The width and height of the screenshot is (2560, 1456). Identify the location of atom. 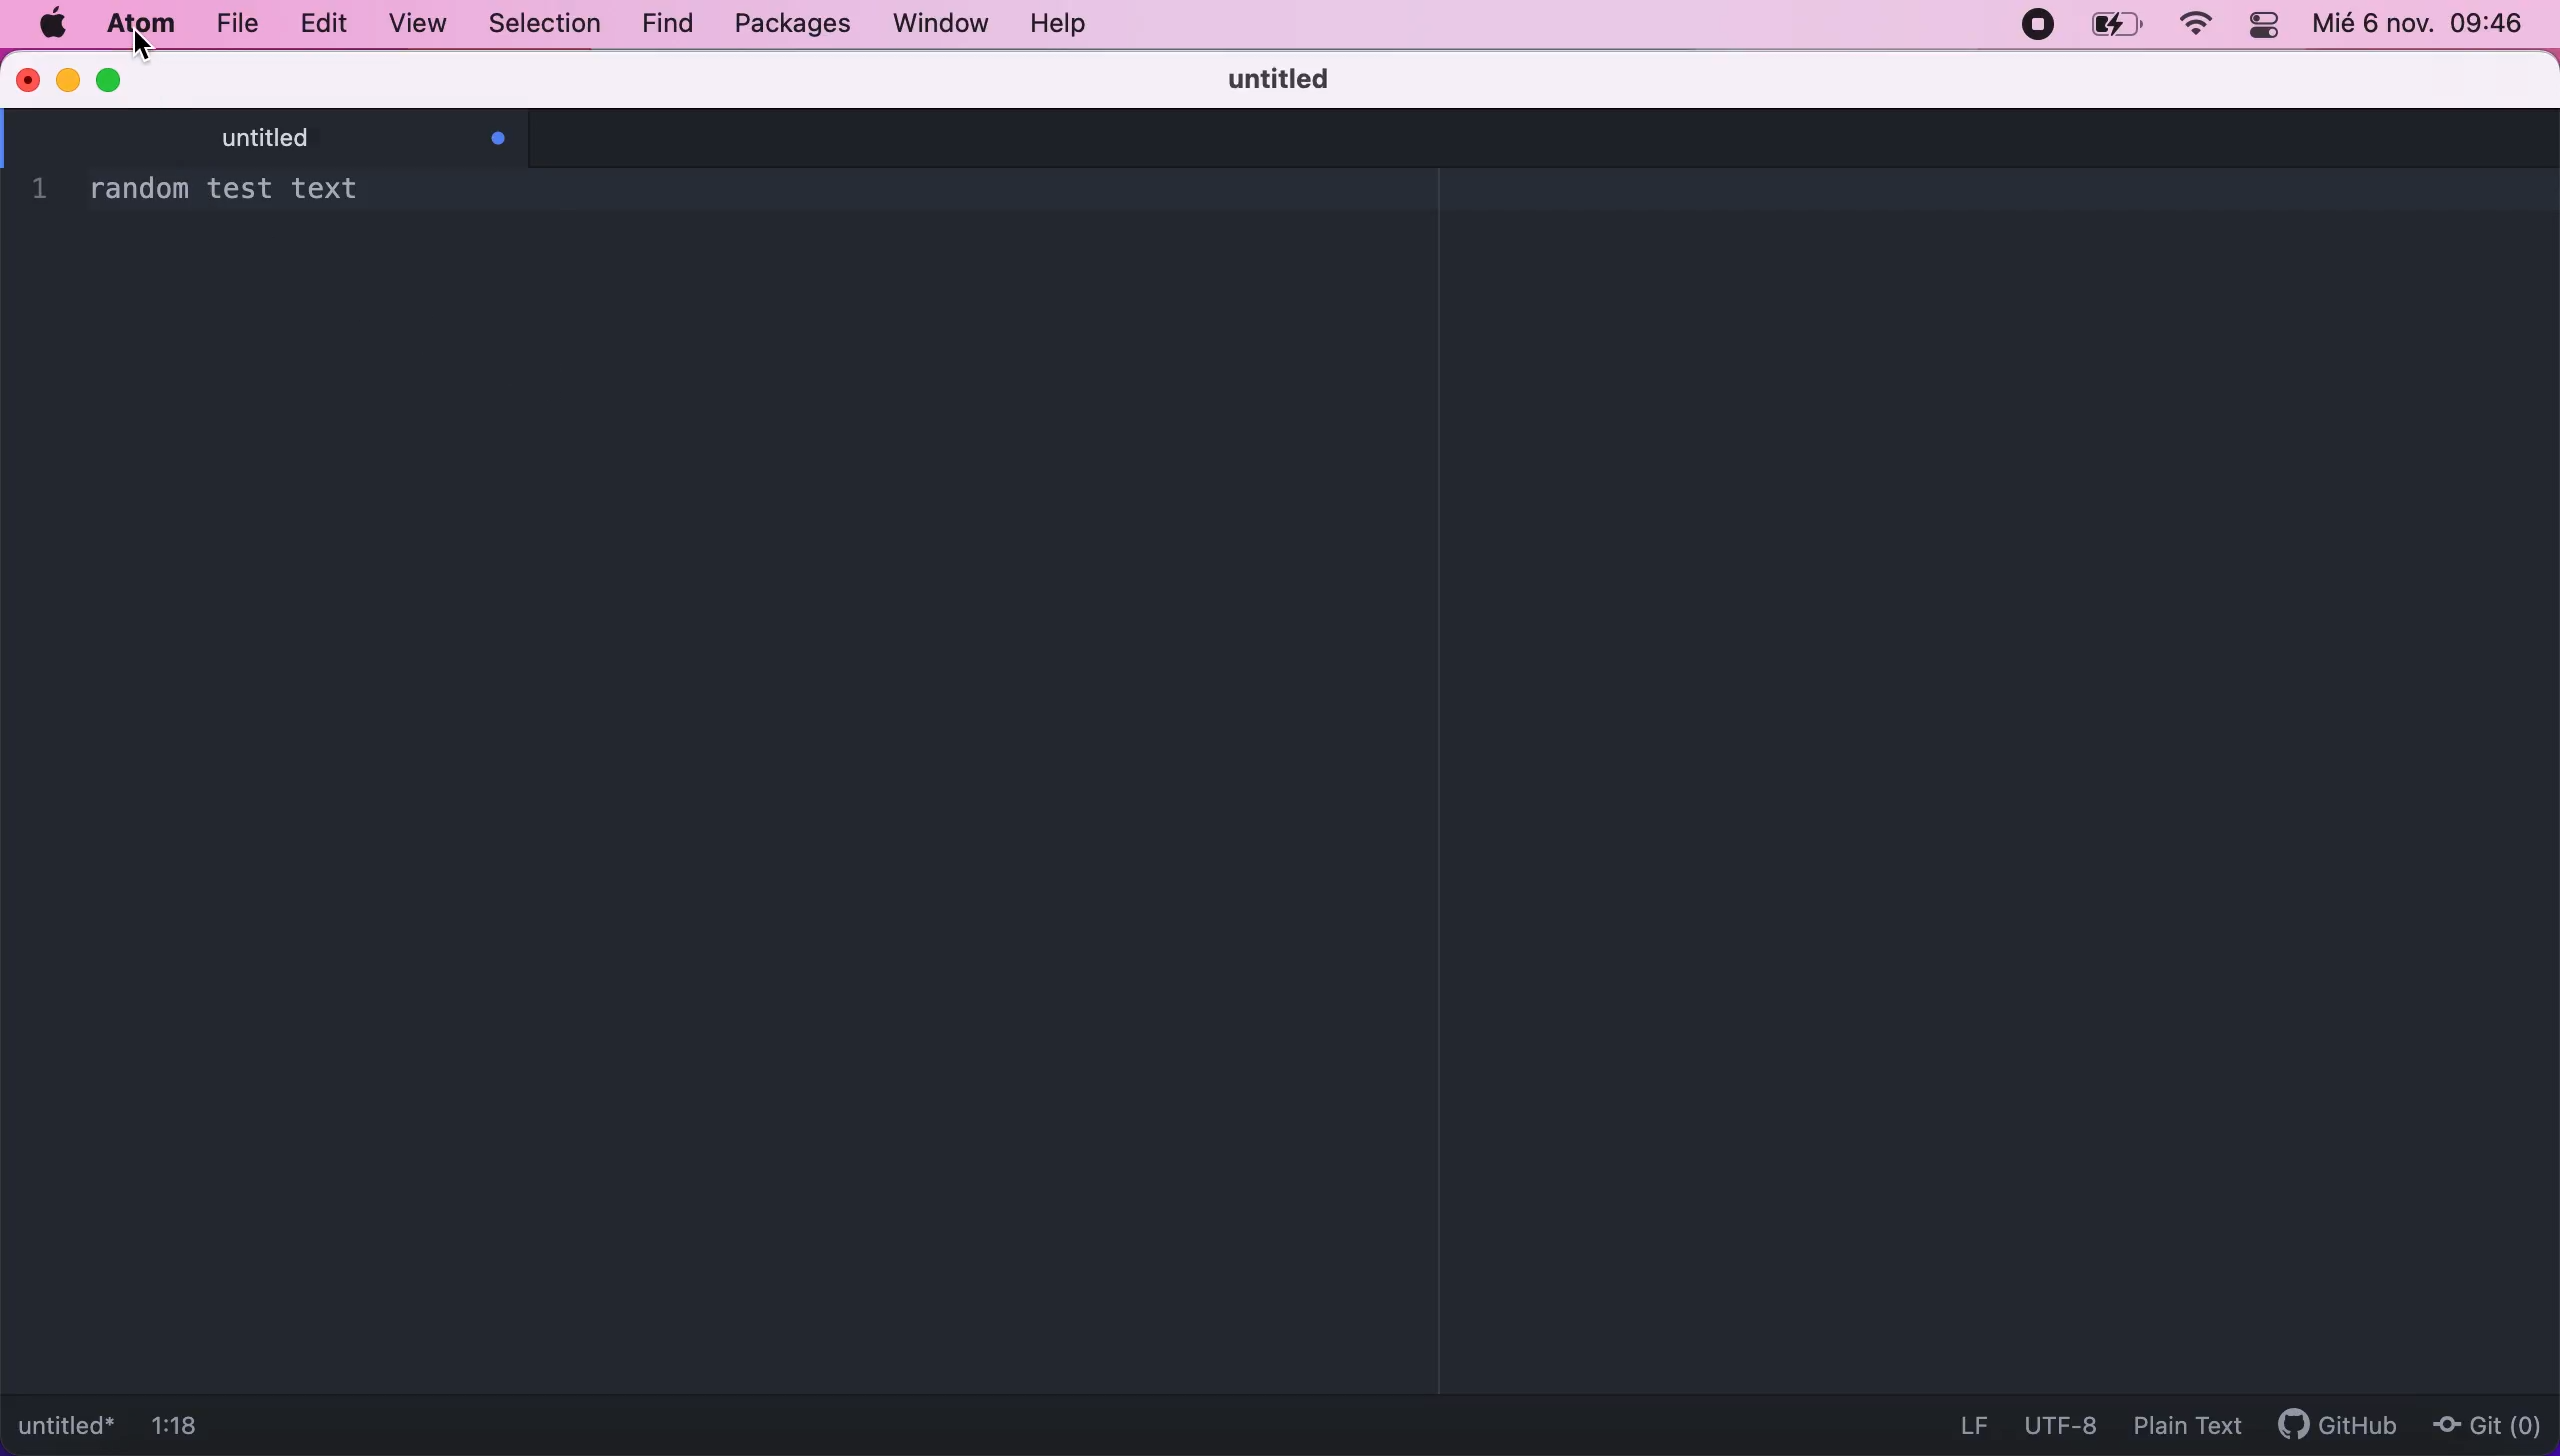
(138, 24).